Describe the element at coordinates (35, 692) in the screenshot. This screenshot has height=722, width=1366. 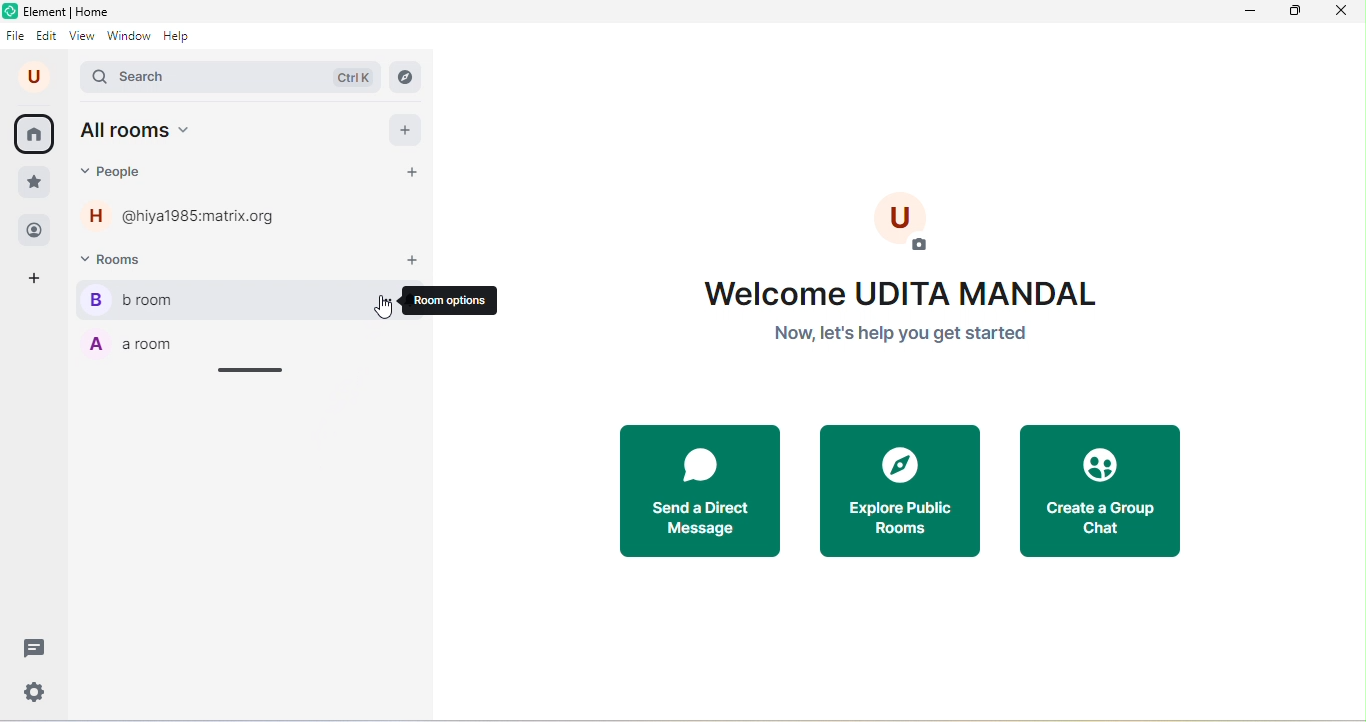
I see `quick settings` at that location.